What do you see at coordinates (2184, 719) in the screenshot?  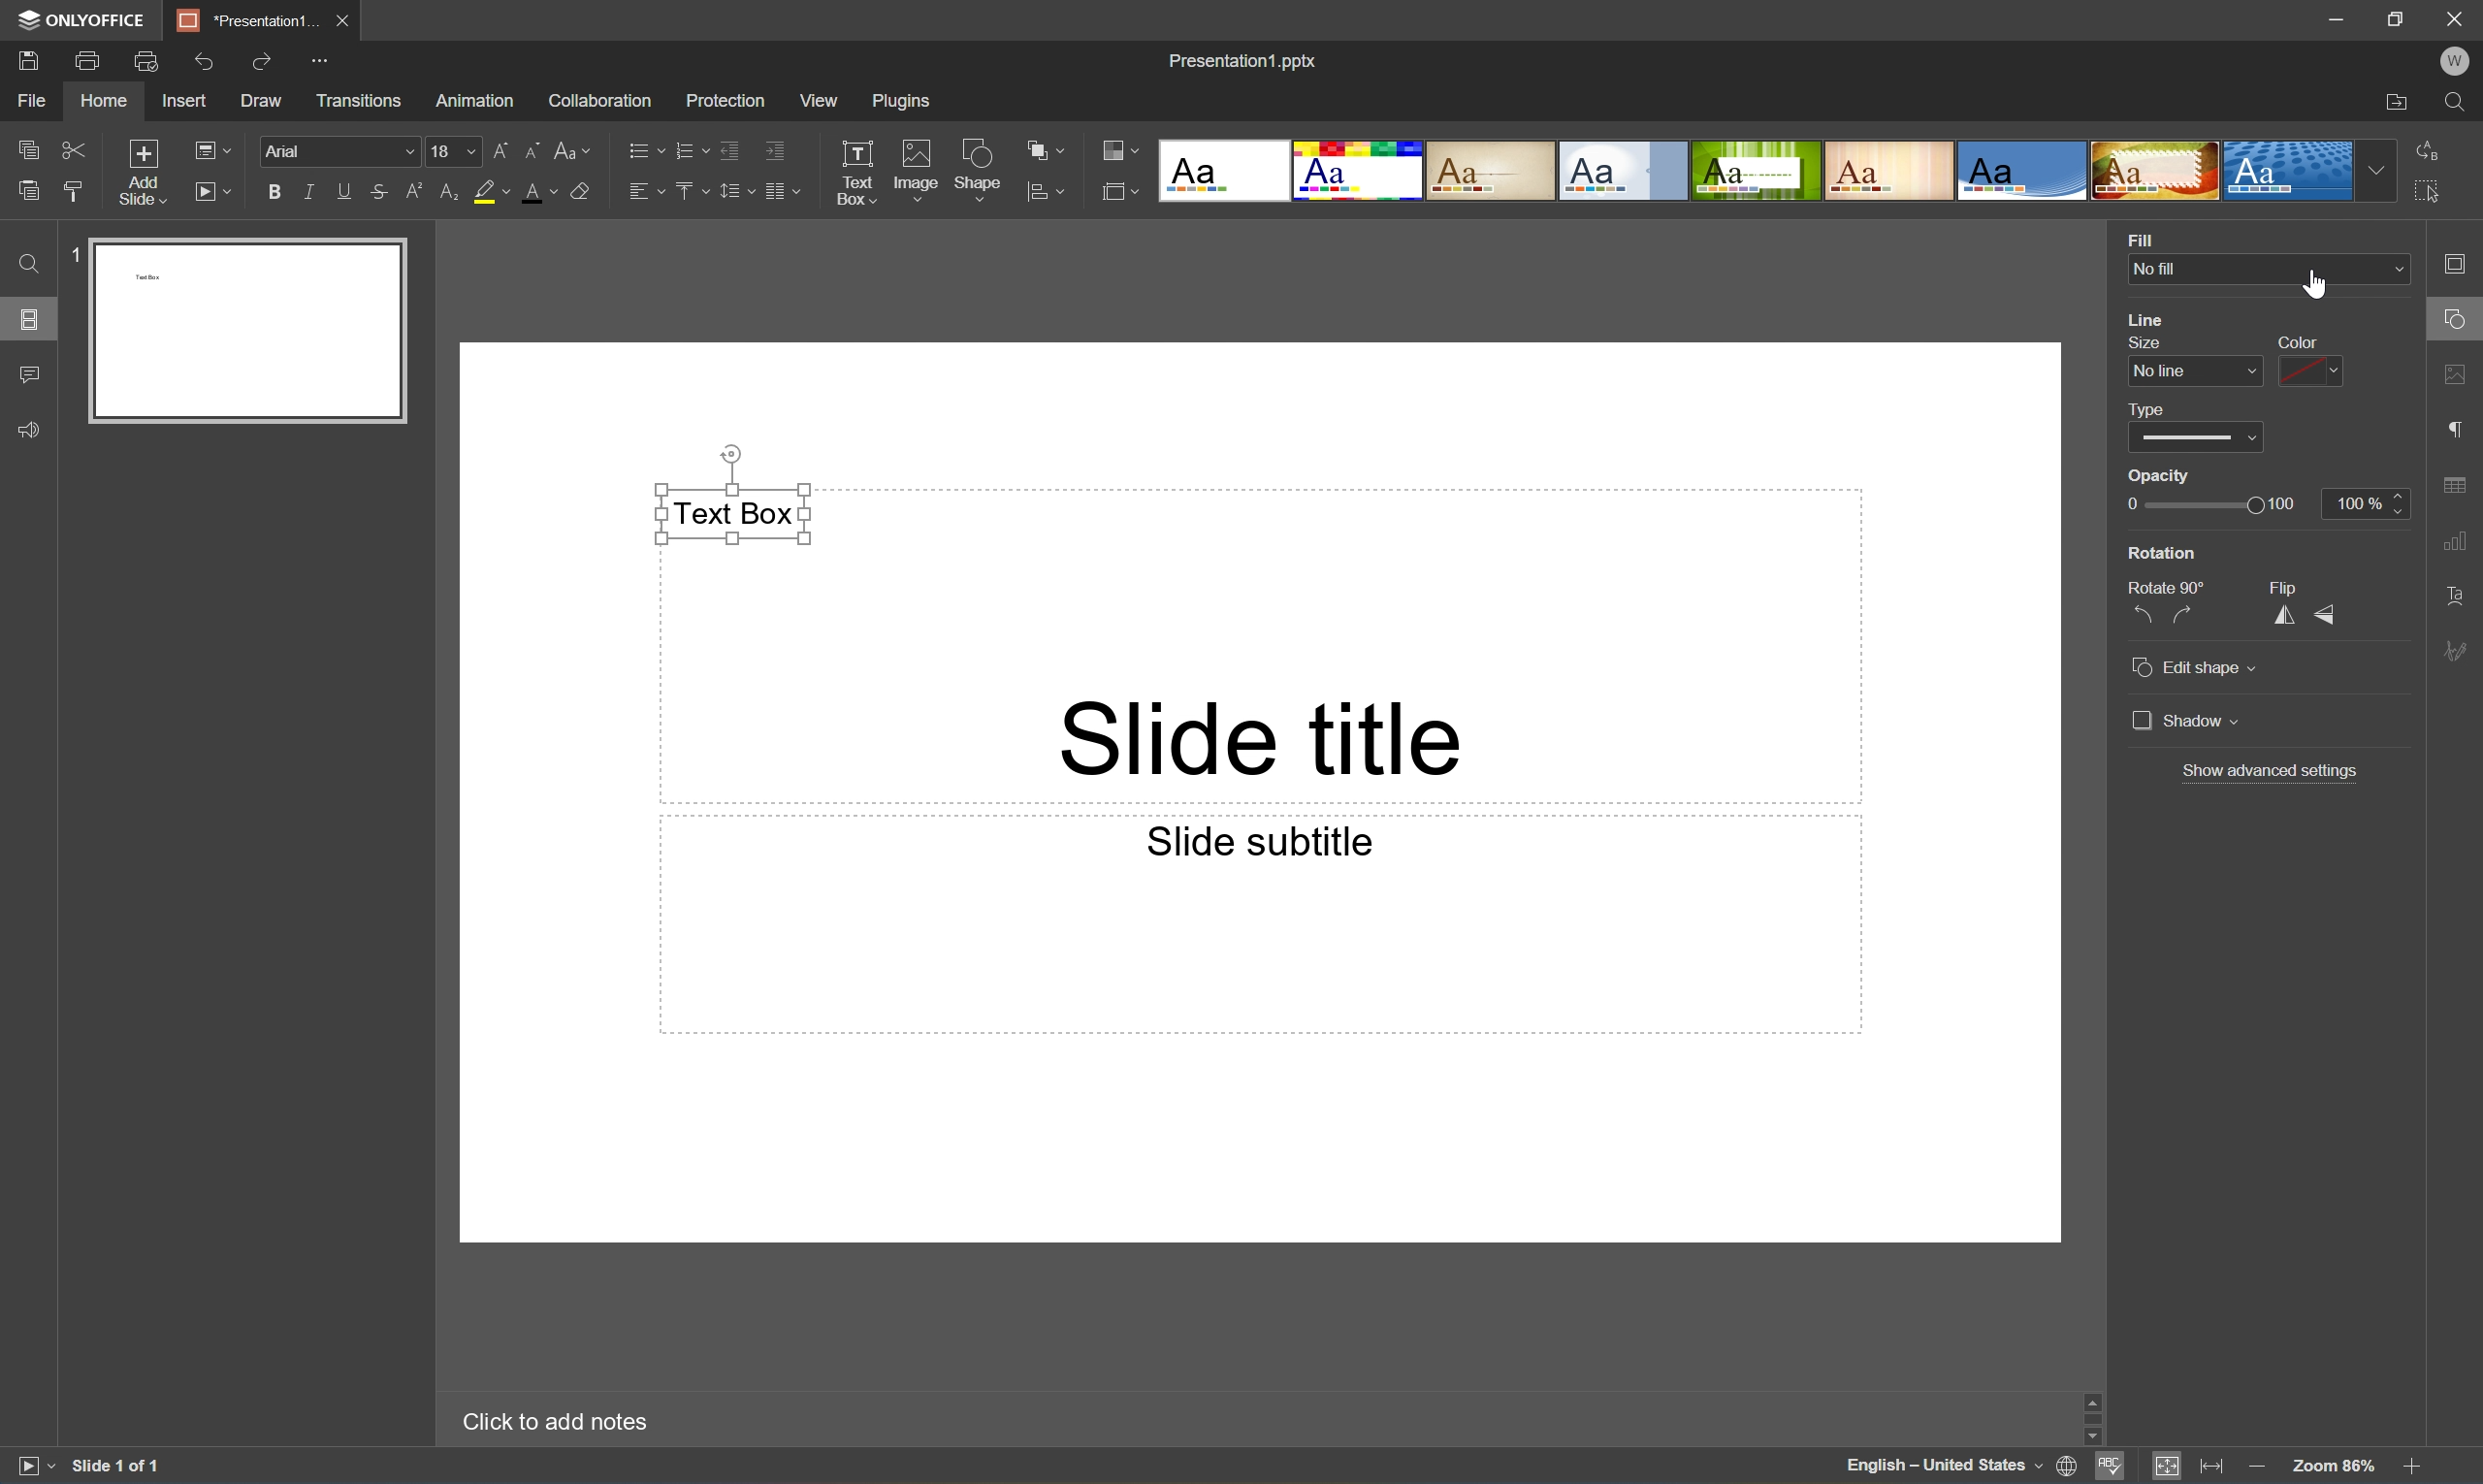 I see `Shadow` at bounding box center [2184, 719].